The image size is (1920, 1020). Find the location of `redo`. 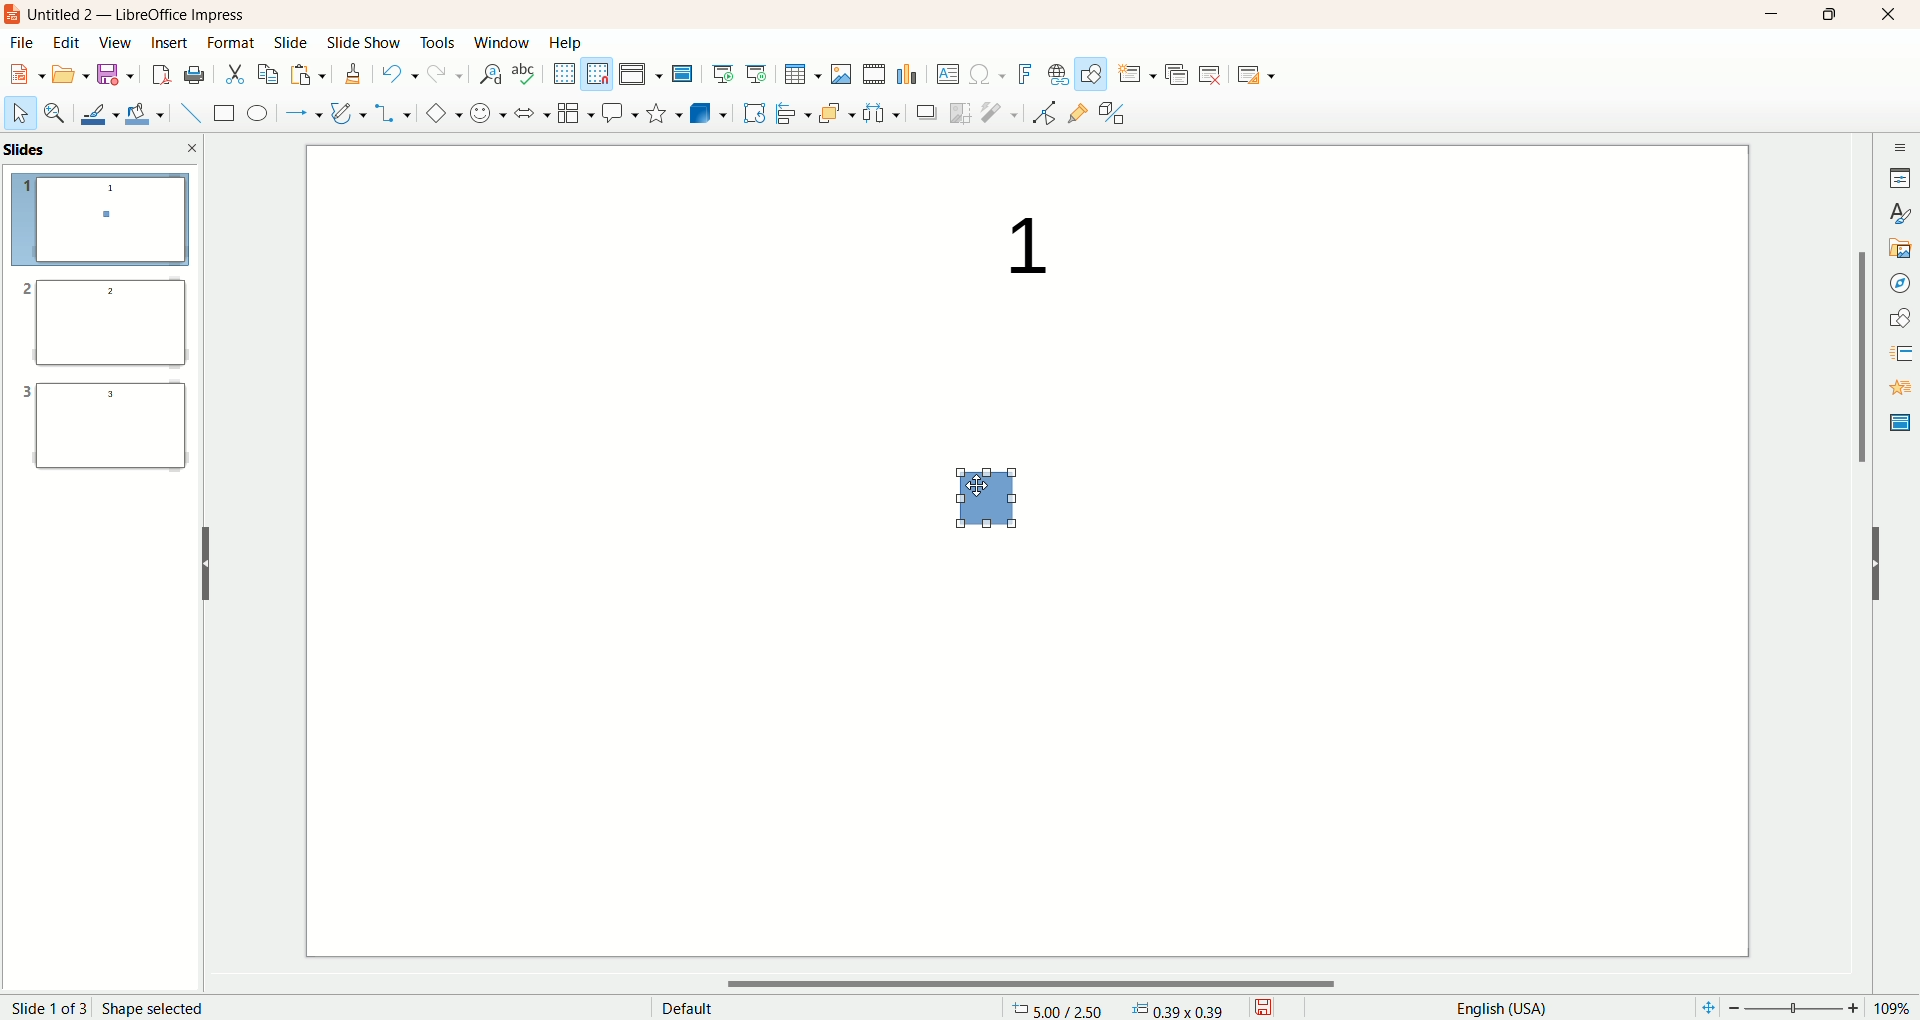

redo is located at coordinates (442, 78).